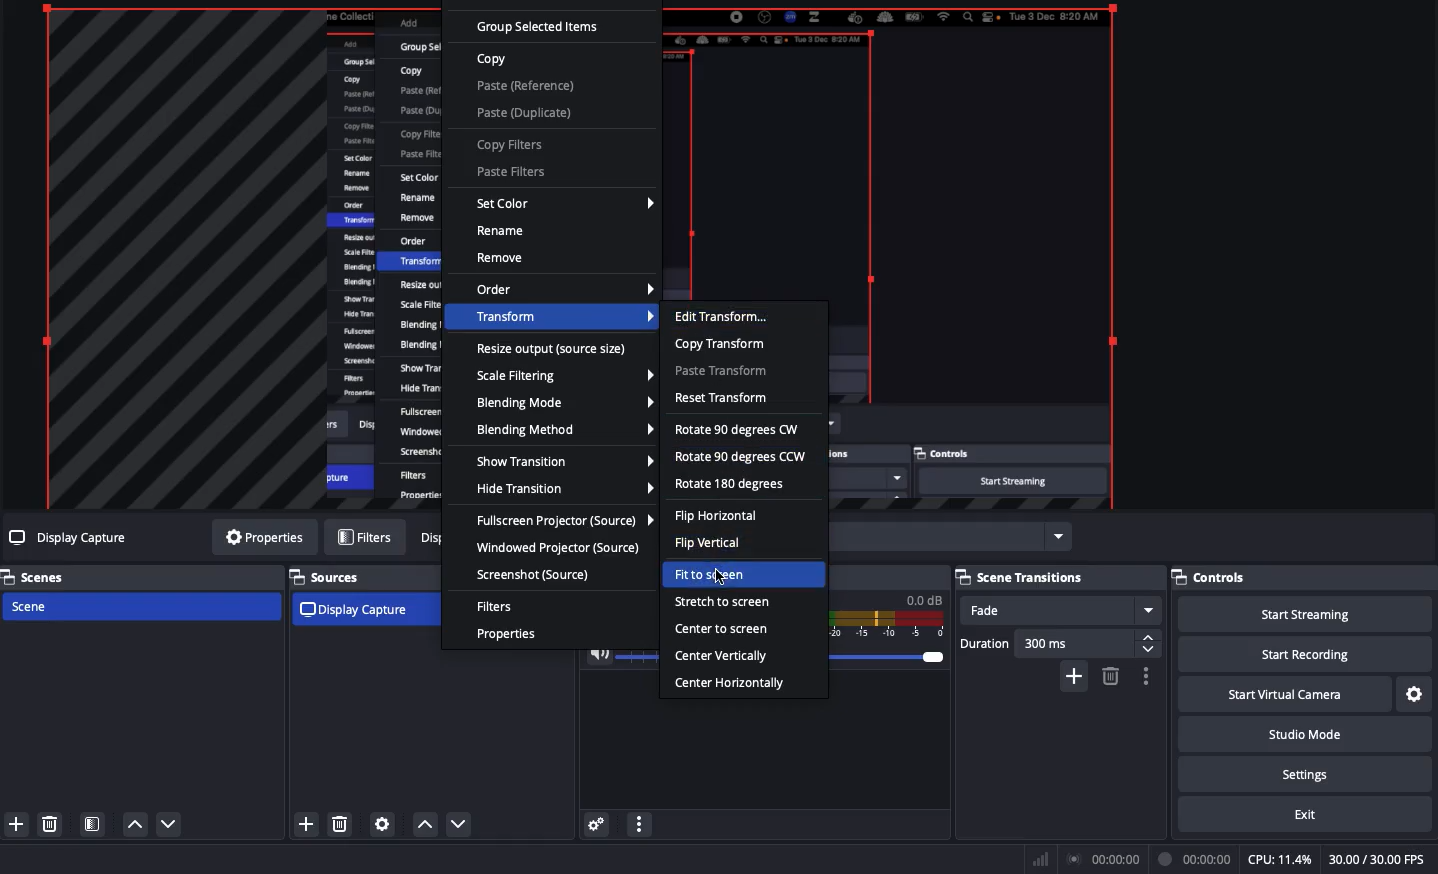 The image size is (1438, 874). I want to click on move up, so click(425, 825).